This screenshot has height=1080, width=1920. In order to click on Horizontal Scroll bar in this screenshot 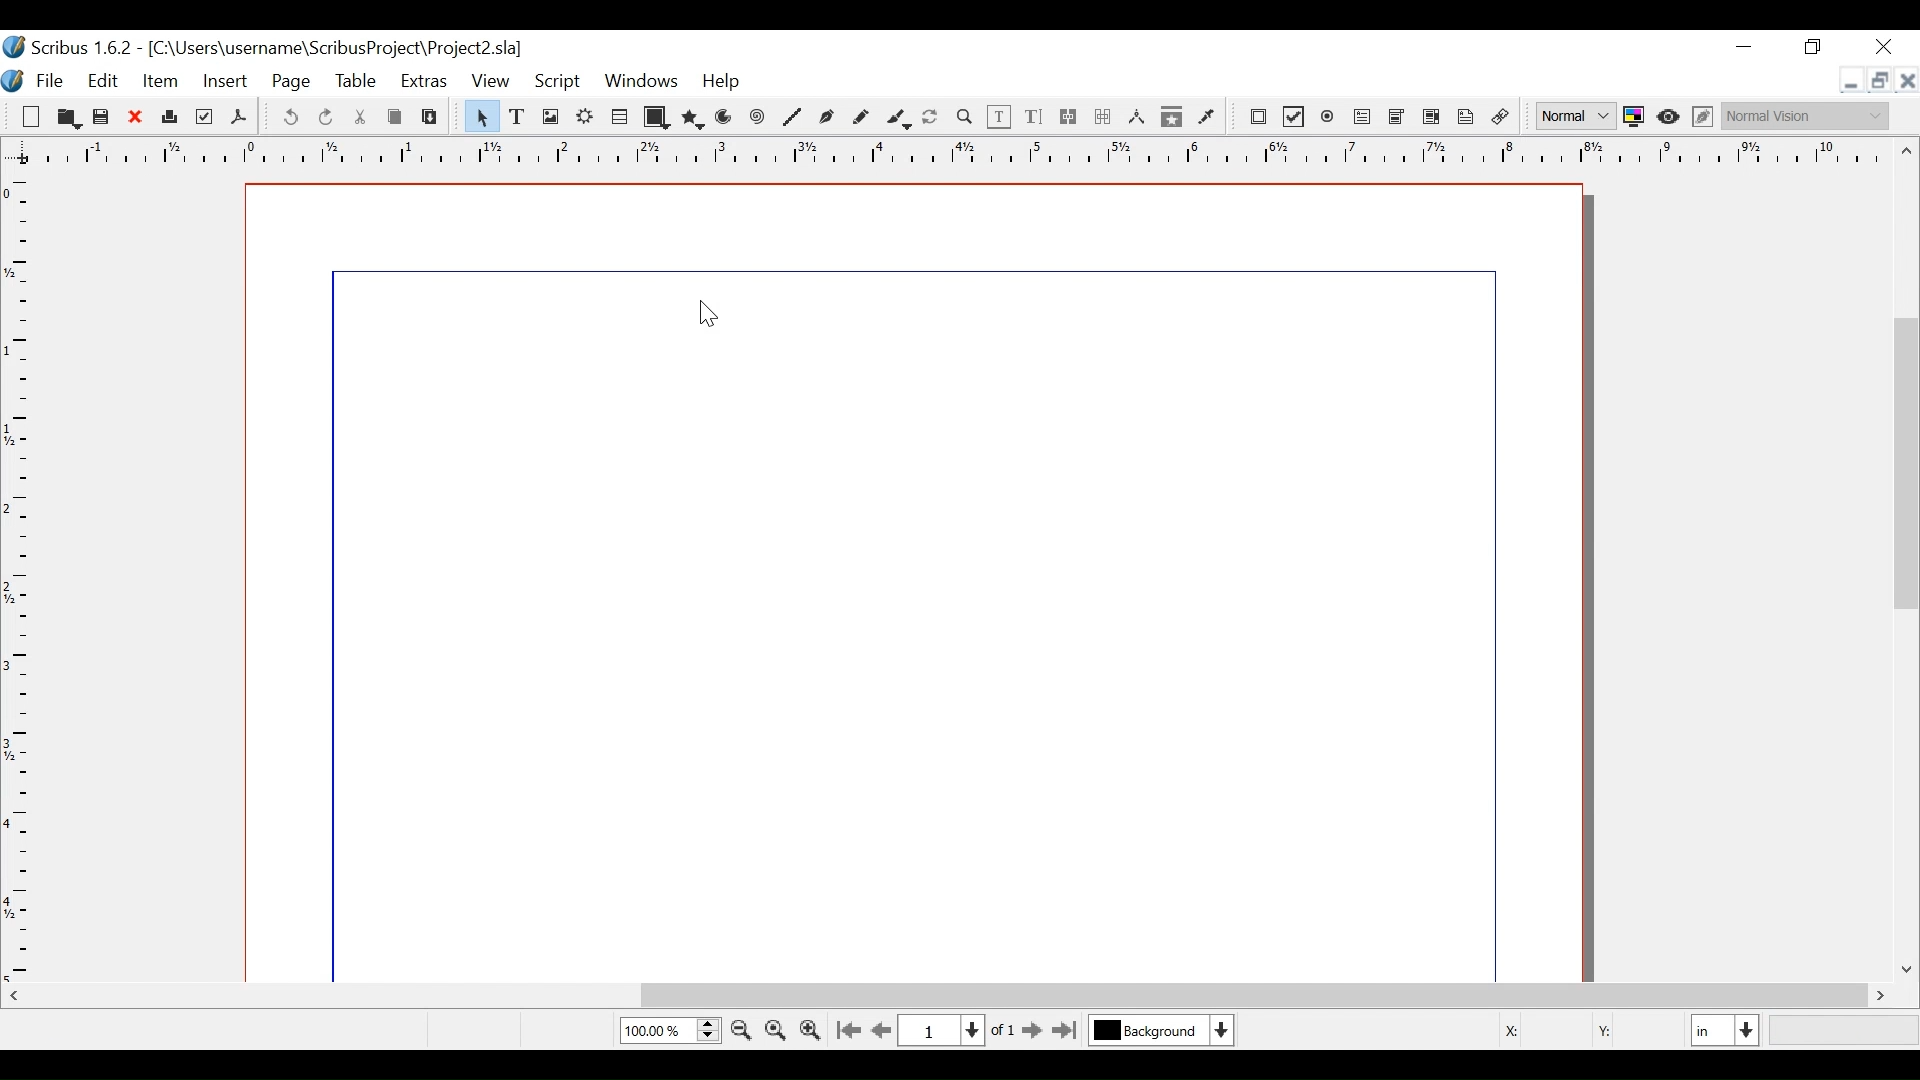, I will do `click(1253, 996)`.